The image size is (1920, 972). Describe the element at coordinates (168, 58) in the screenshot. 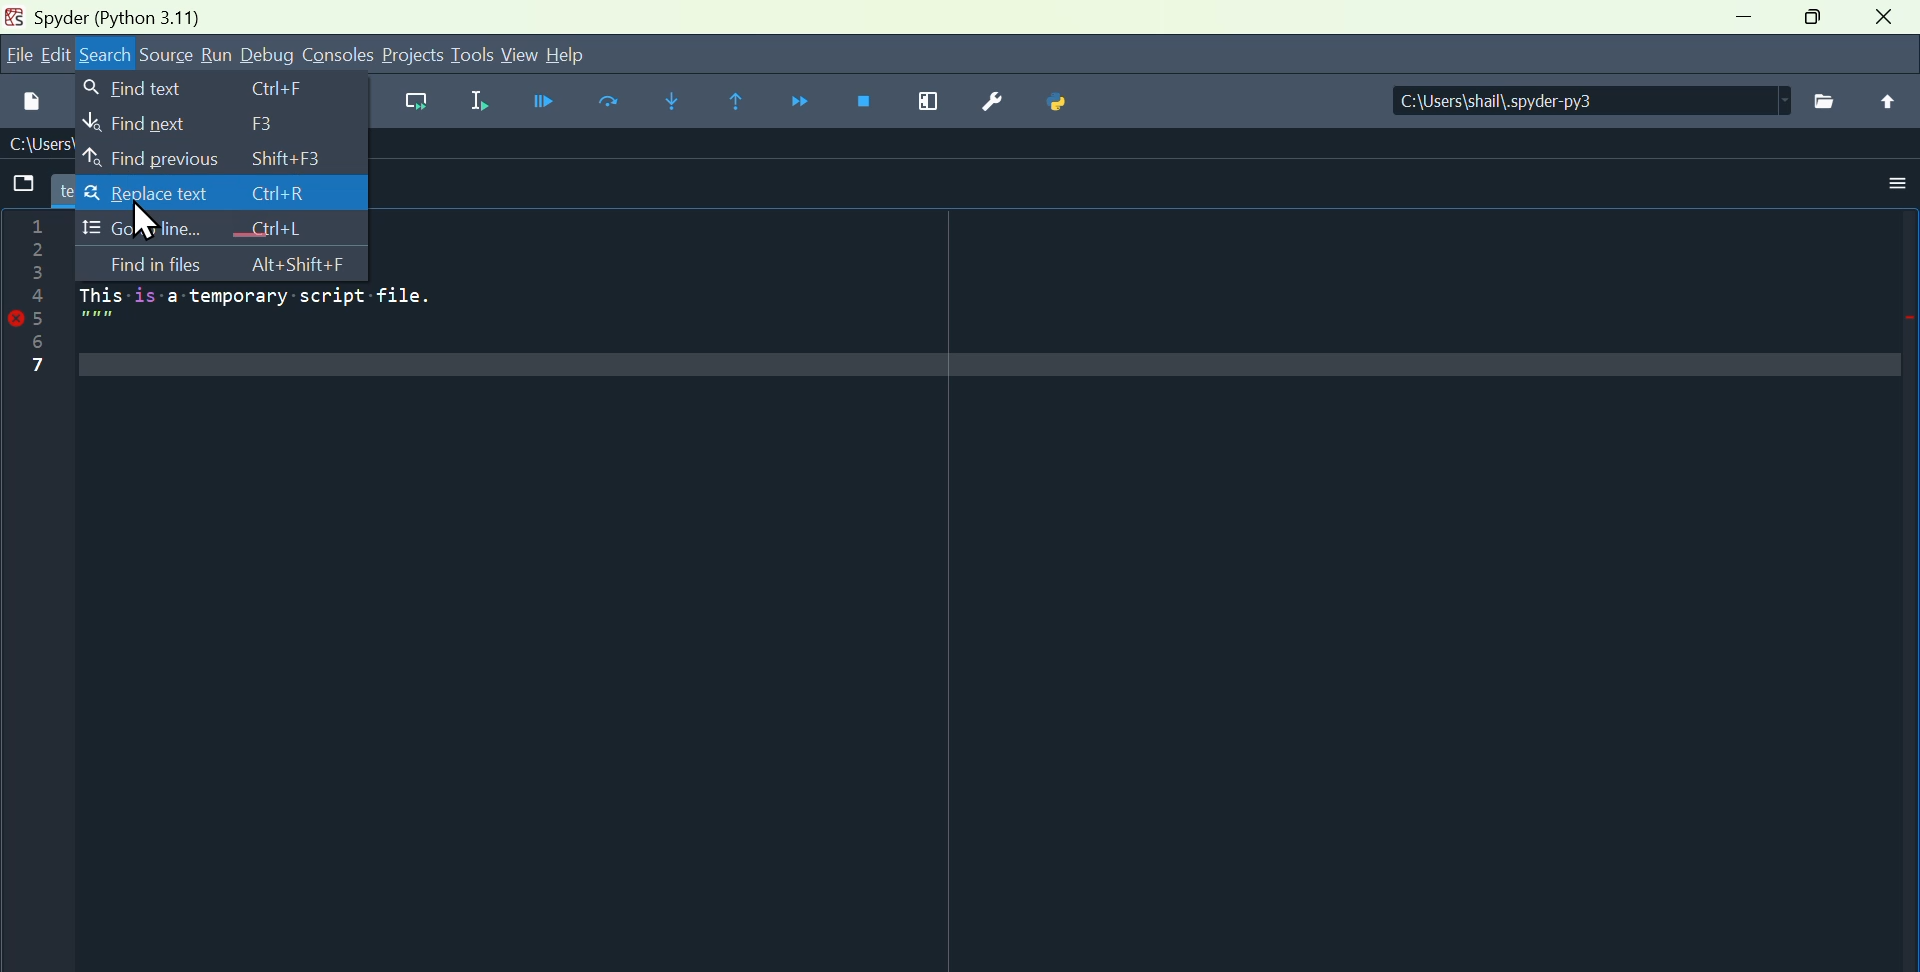

I see `Source` at that location.